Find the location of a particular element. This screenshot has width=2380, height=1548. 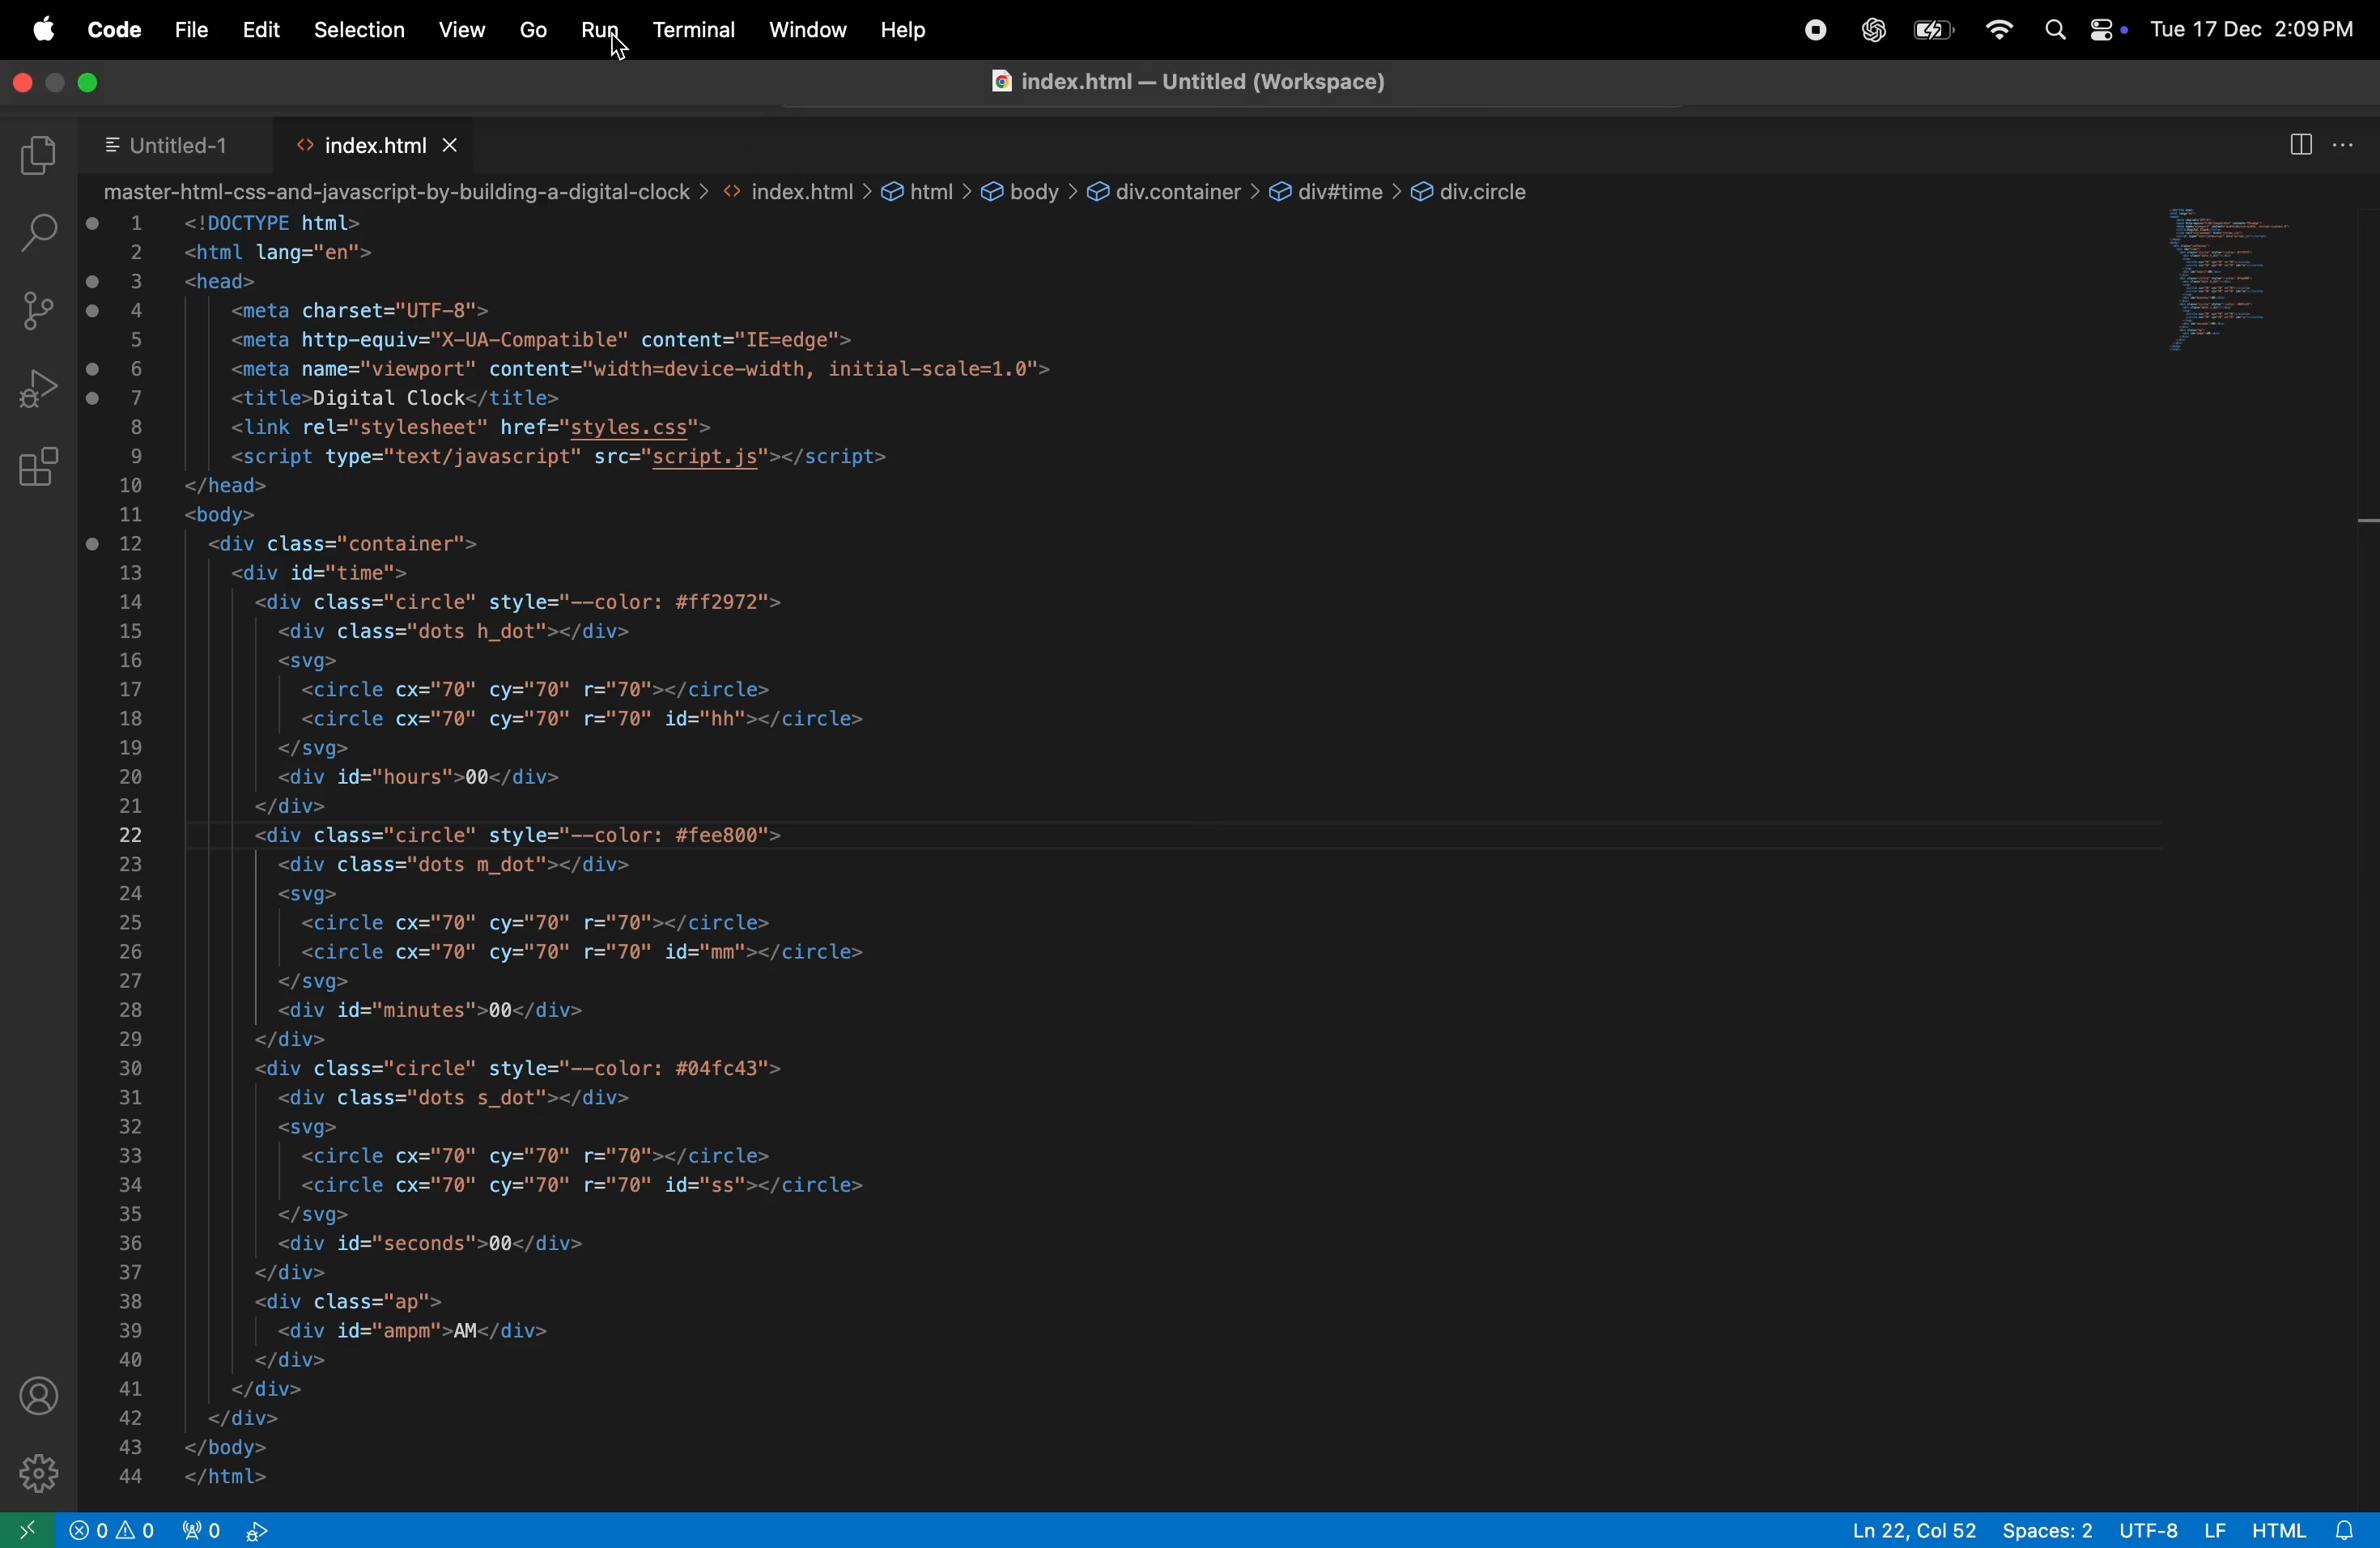

Cursor is located at coordinates (625, 50).